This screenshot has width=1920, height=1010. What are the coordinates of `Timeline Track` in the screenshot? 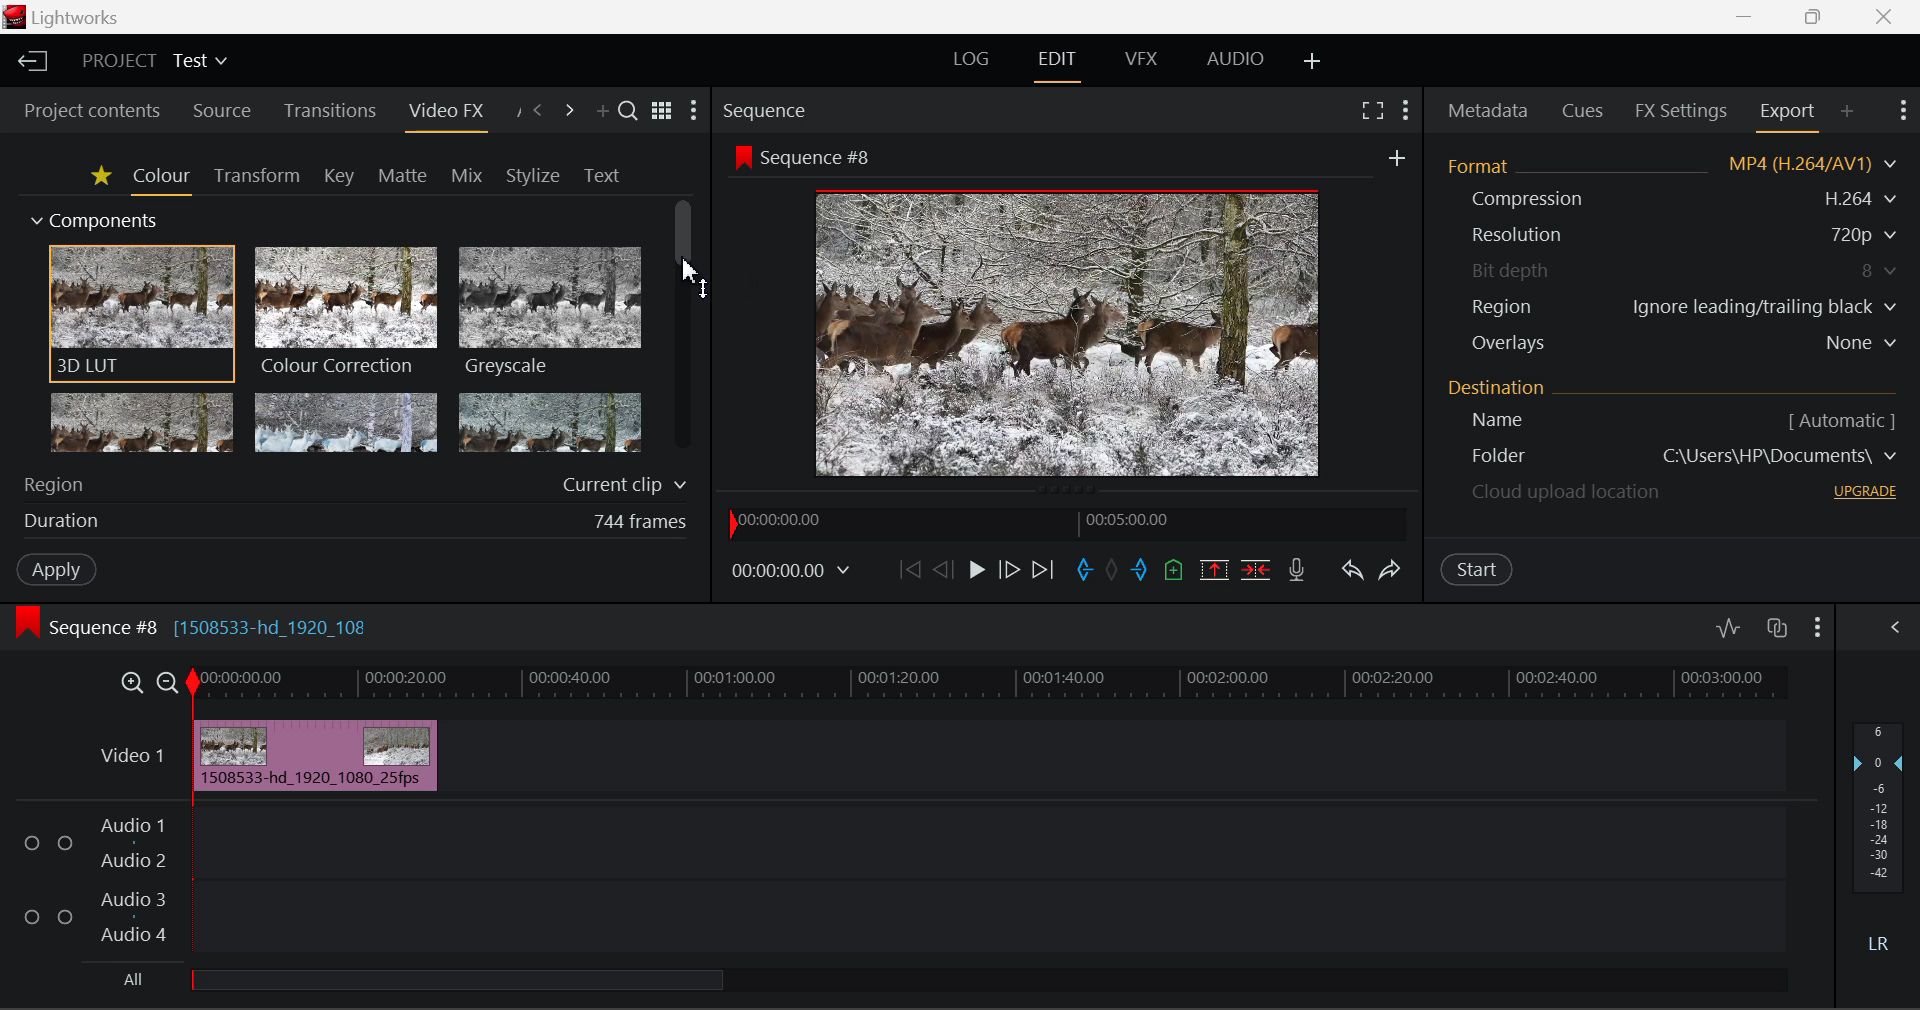 It's located at (992, 684).